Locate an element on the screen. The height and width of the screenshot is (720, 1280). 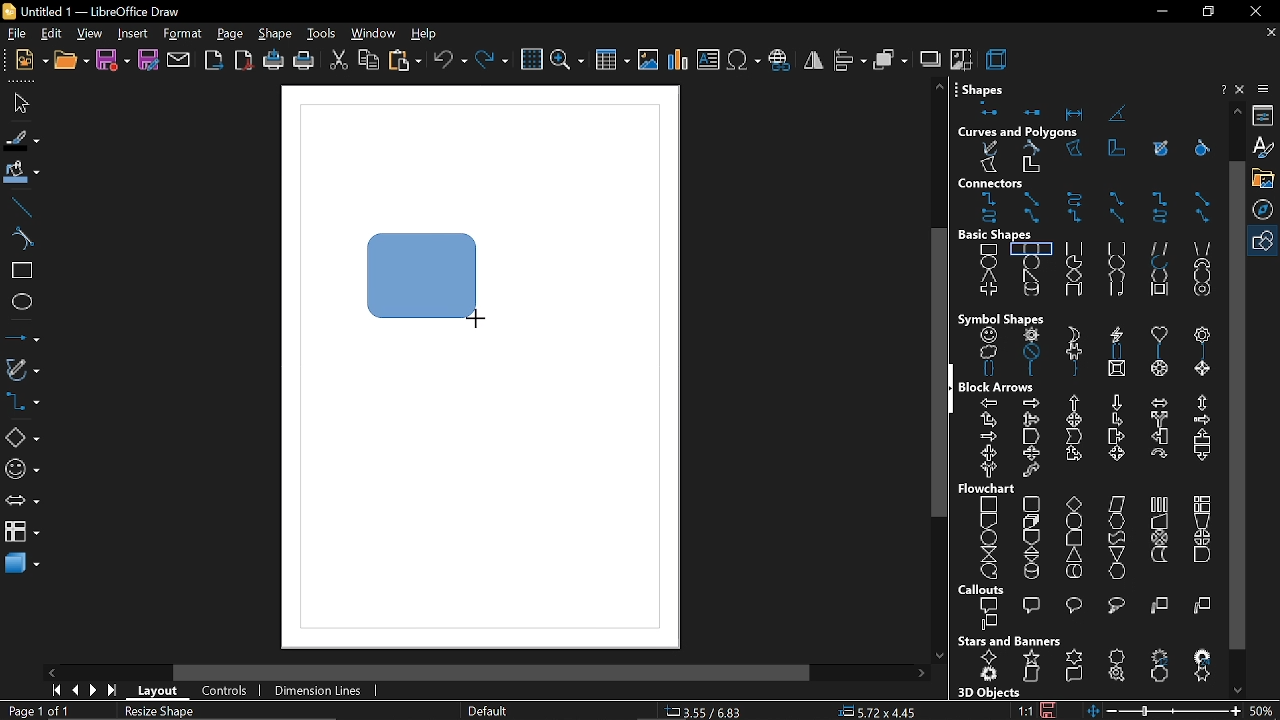
minimize is located at coordinates (1160, 13).